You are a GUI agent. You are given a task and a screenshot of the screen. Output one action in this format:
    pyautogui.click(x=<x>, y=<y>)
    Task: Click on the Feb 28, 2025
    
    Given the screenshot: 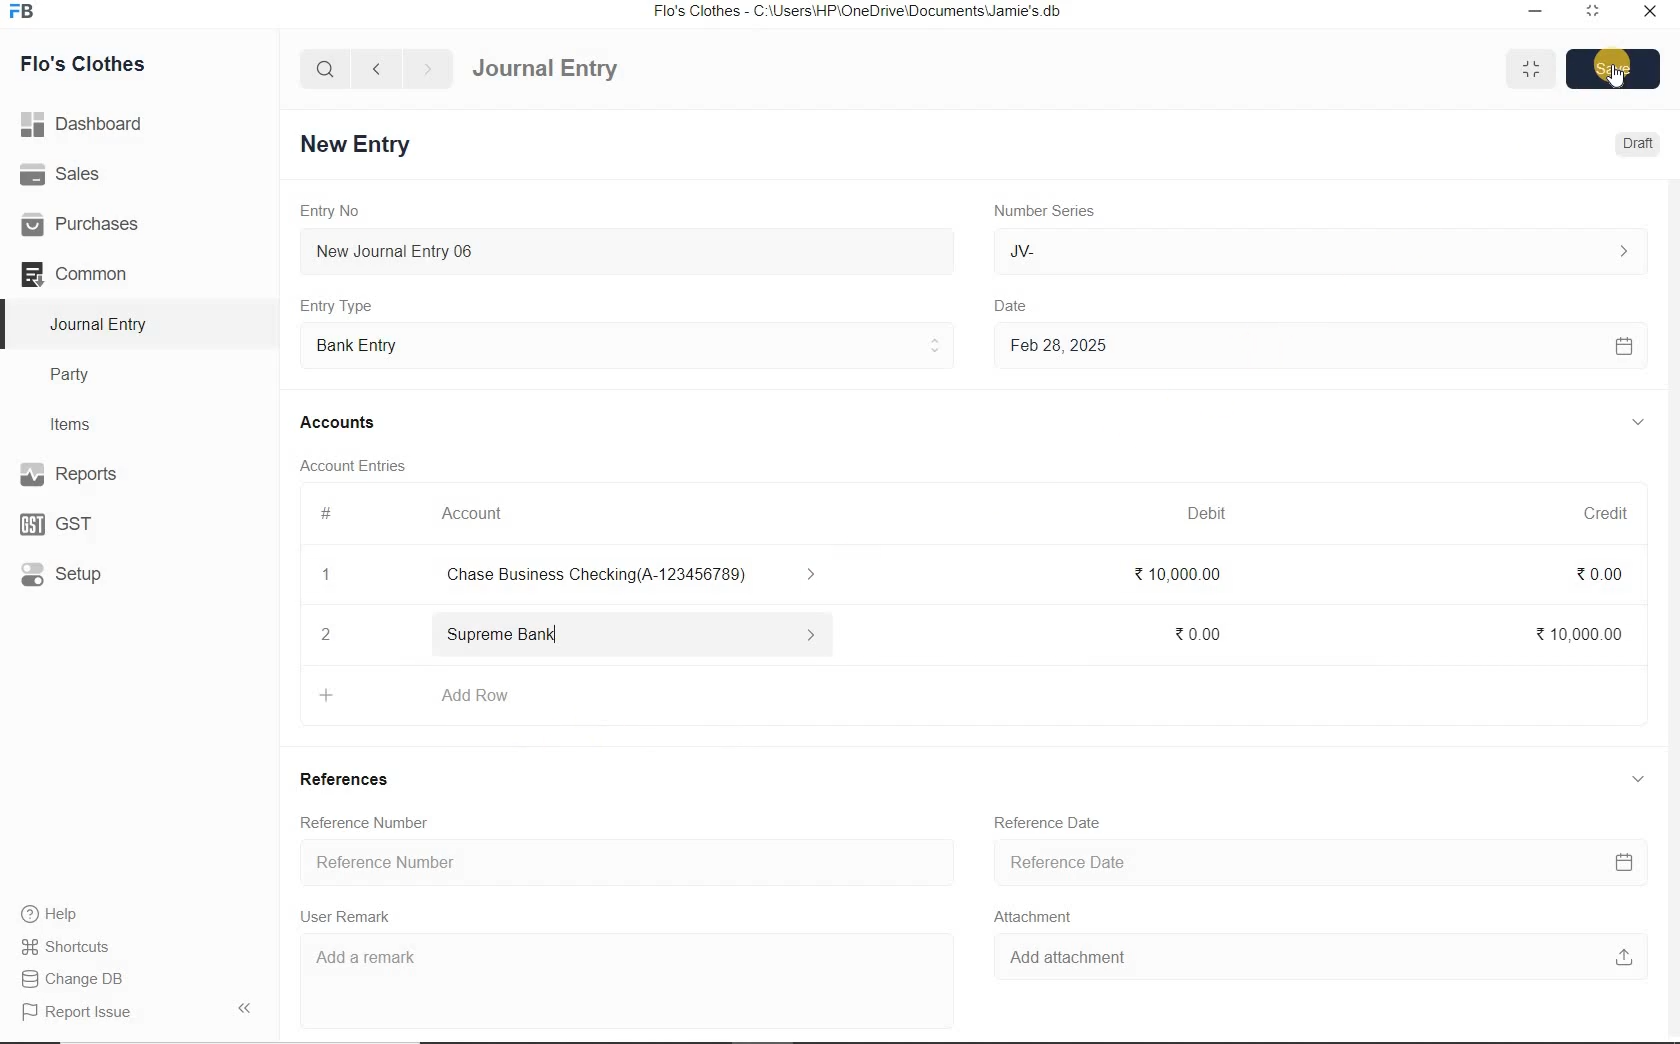 What is the action you would take?
    pyautogui.click(x=1319, y=346)
    